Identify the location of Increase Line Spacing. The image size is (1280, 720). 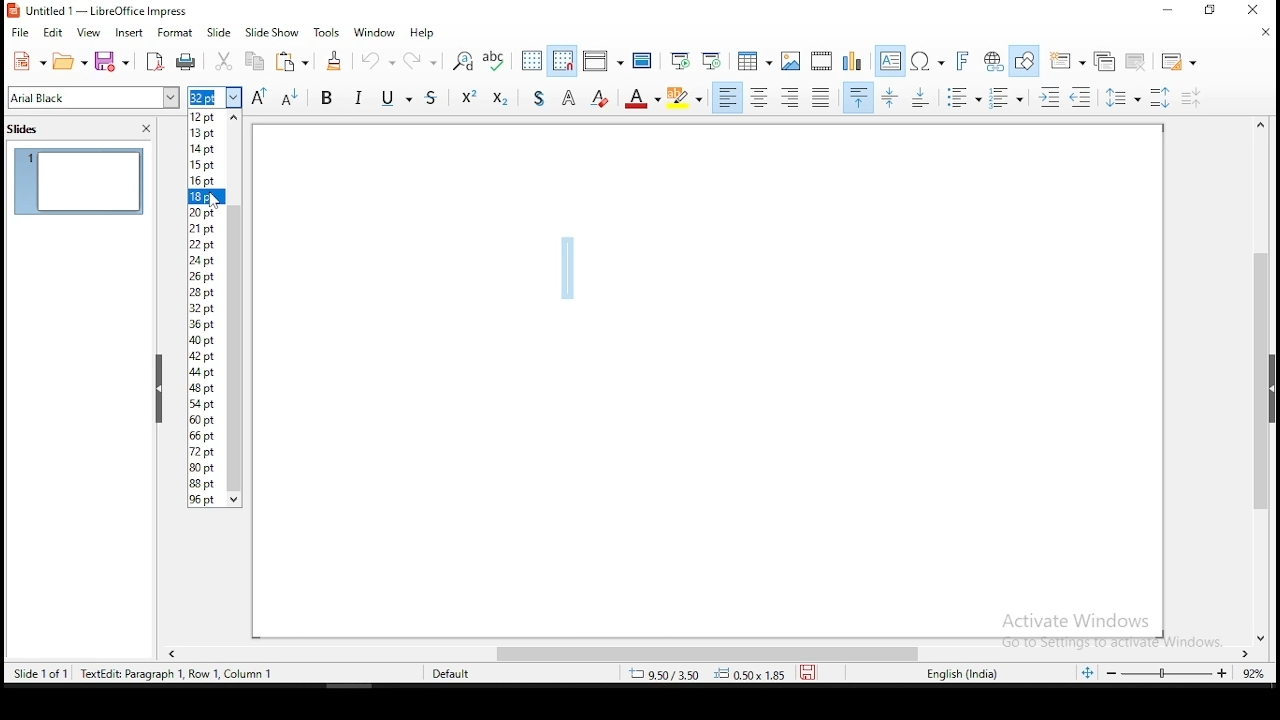
(1163, 97).